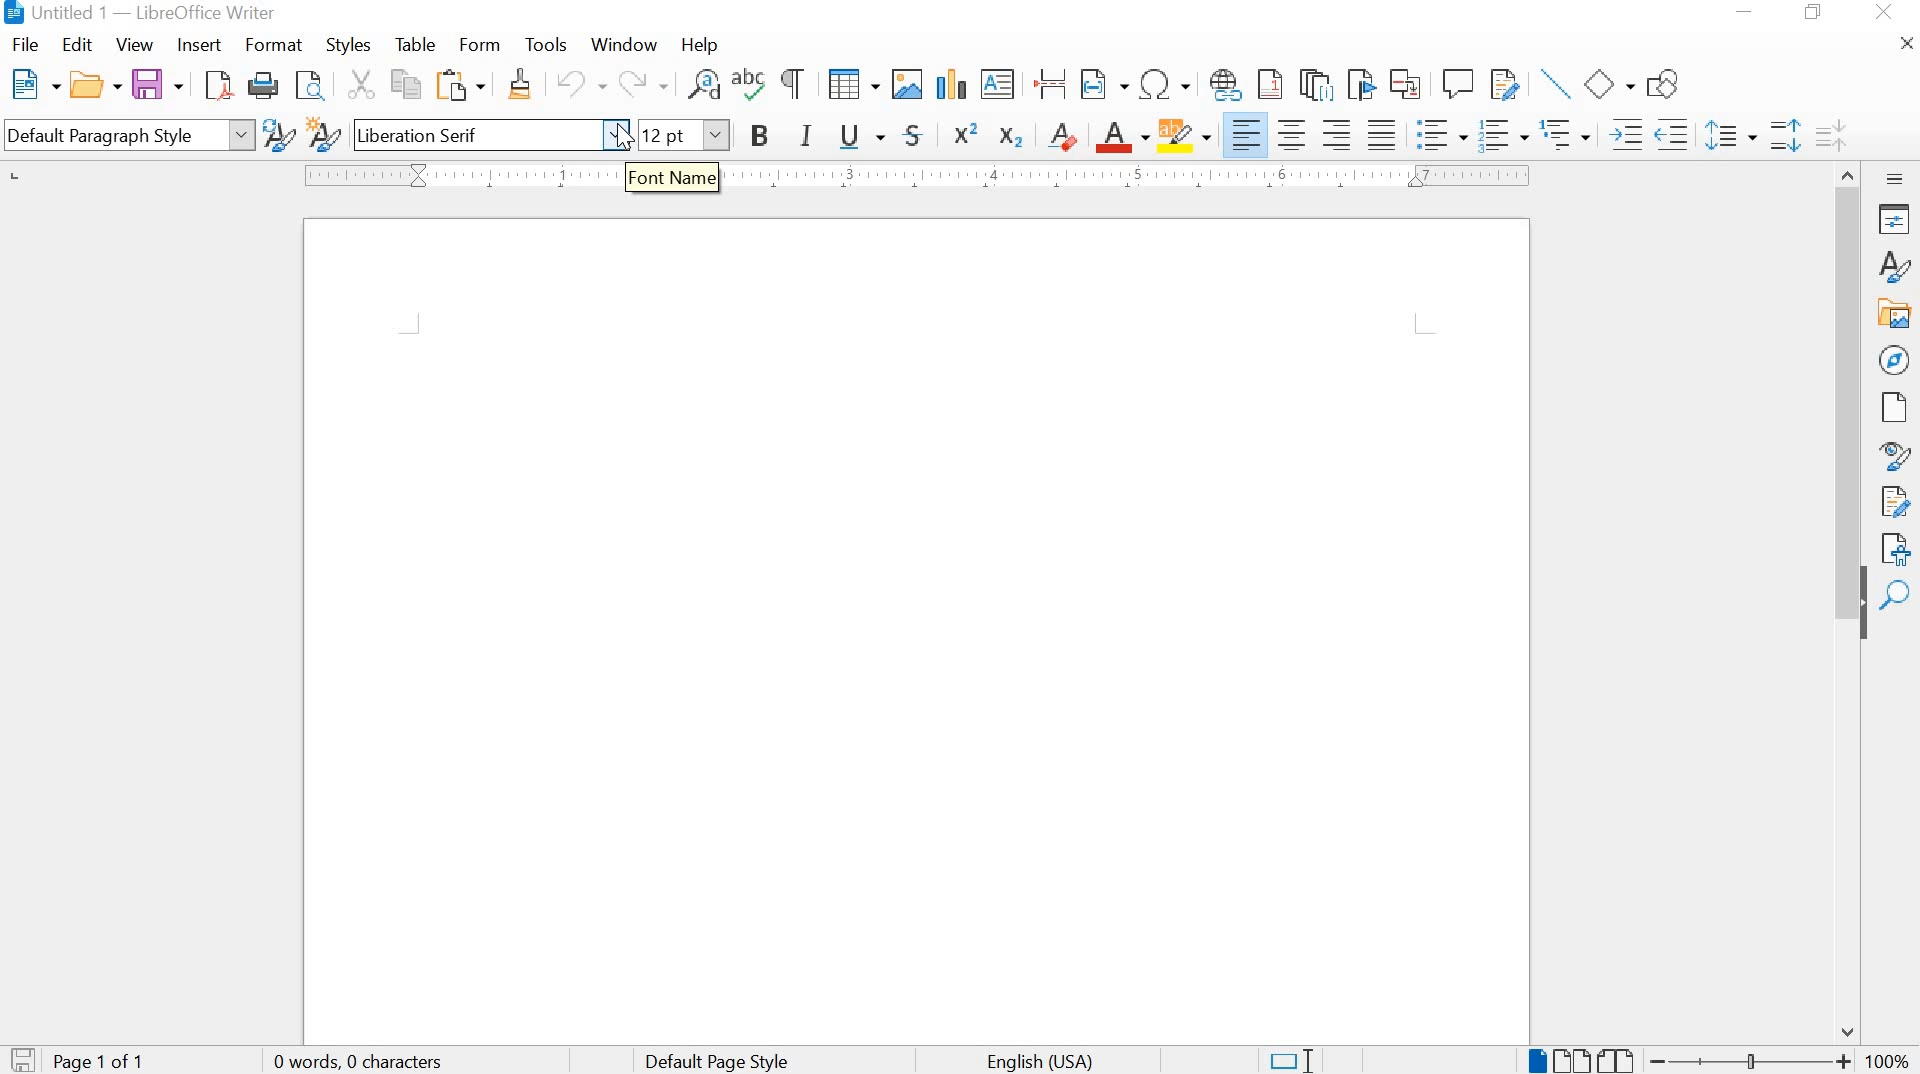 This screenshot has height=1074, width=1920. Describe the element at coordinates (218, 87) in the screenshot. I see `SAVE AS PDF` at that location.